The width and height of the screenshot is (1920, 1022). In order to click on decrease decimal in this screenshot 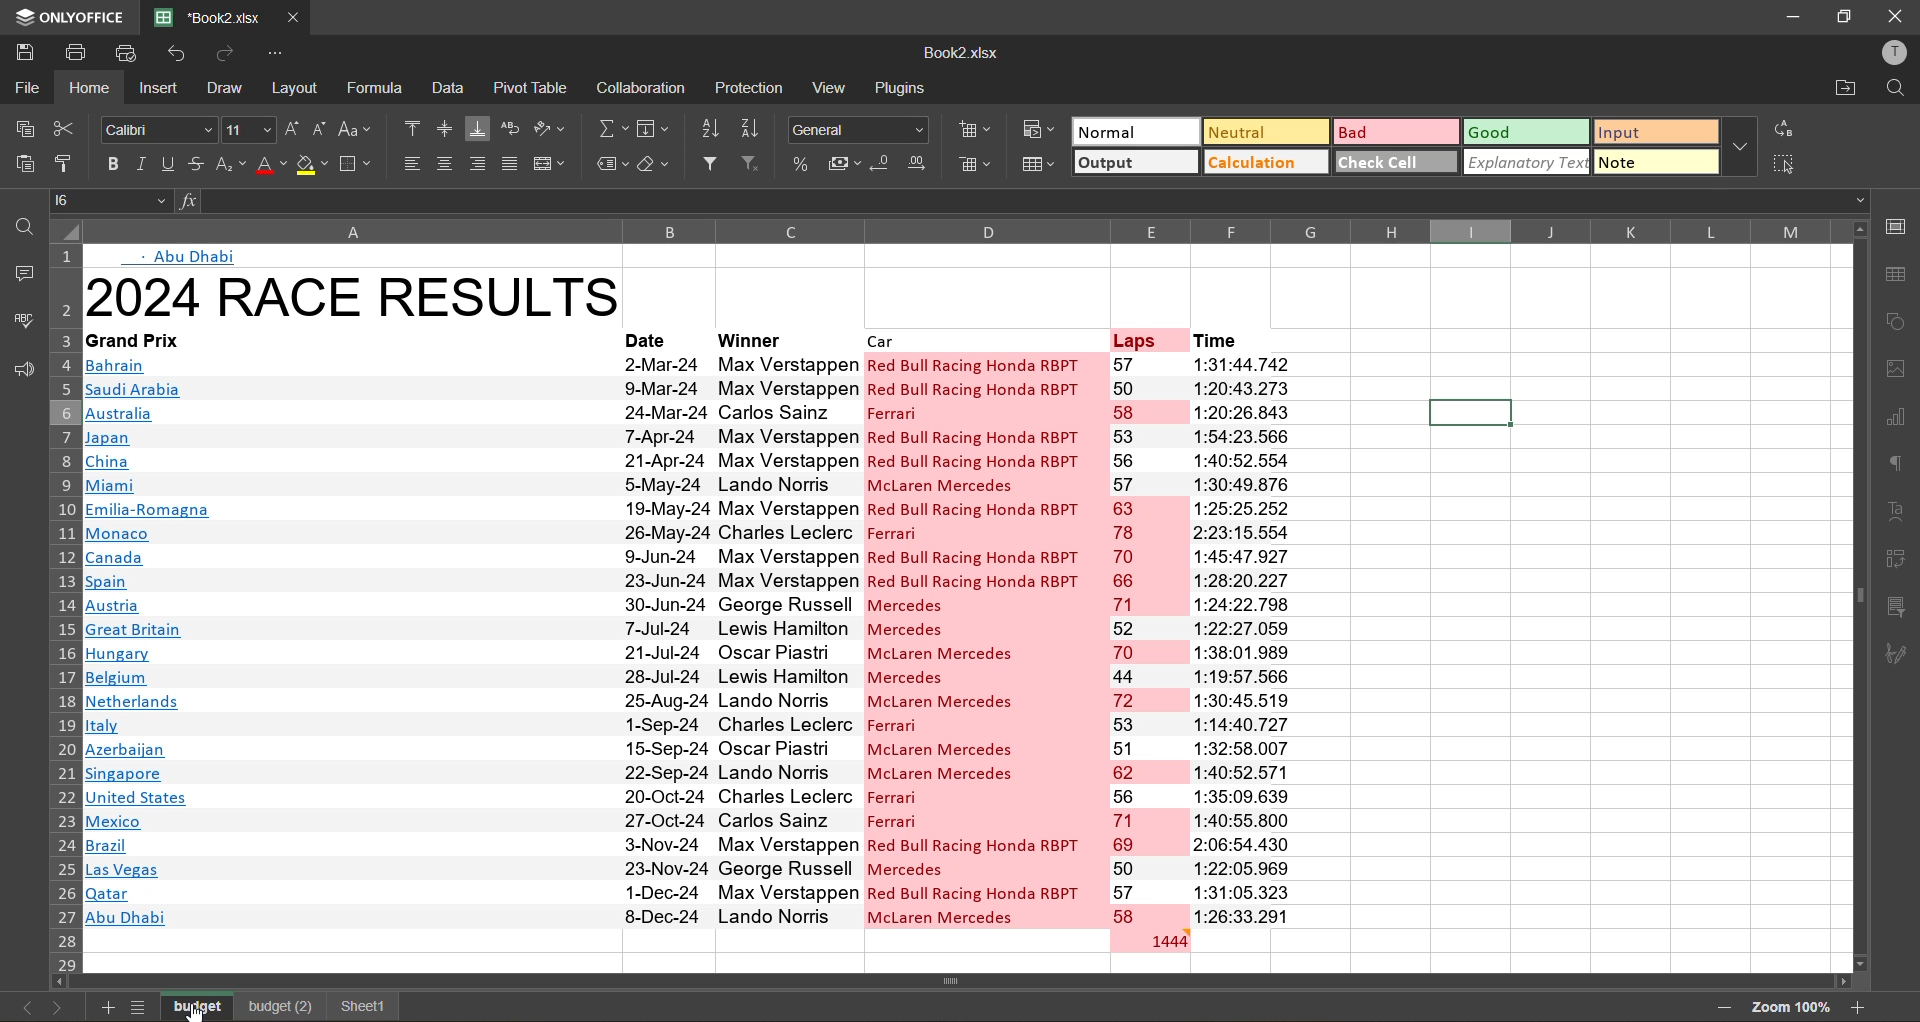, I will do `click(884, 164)`.